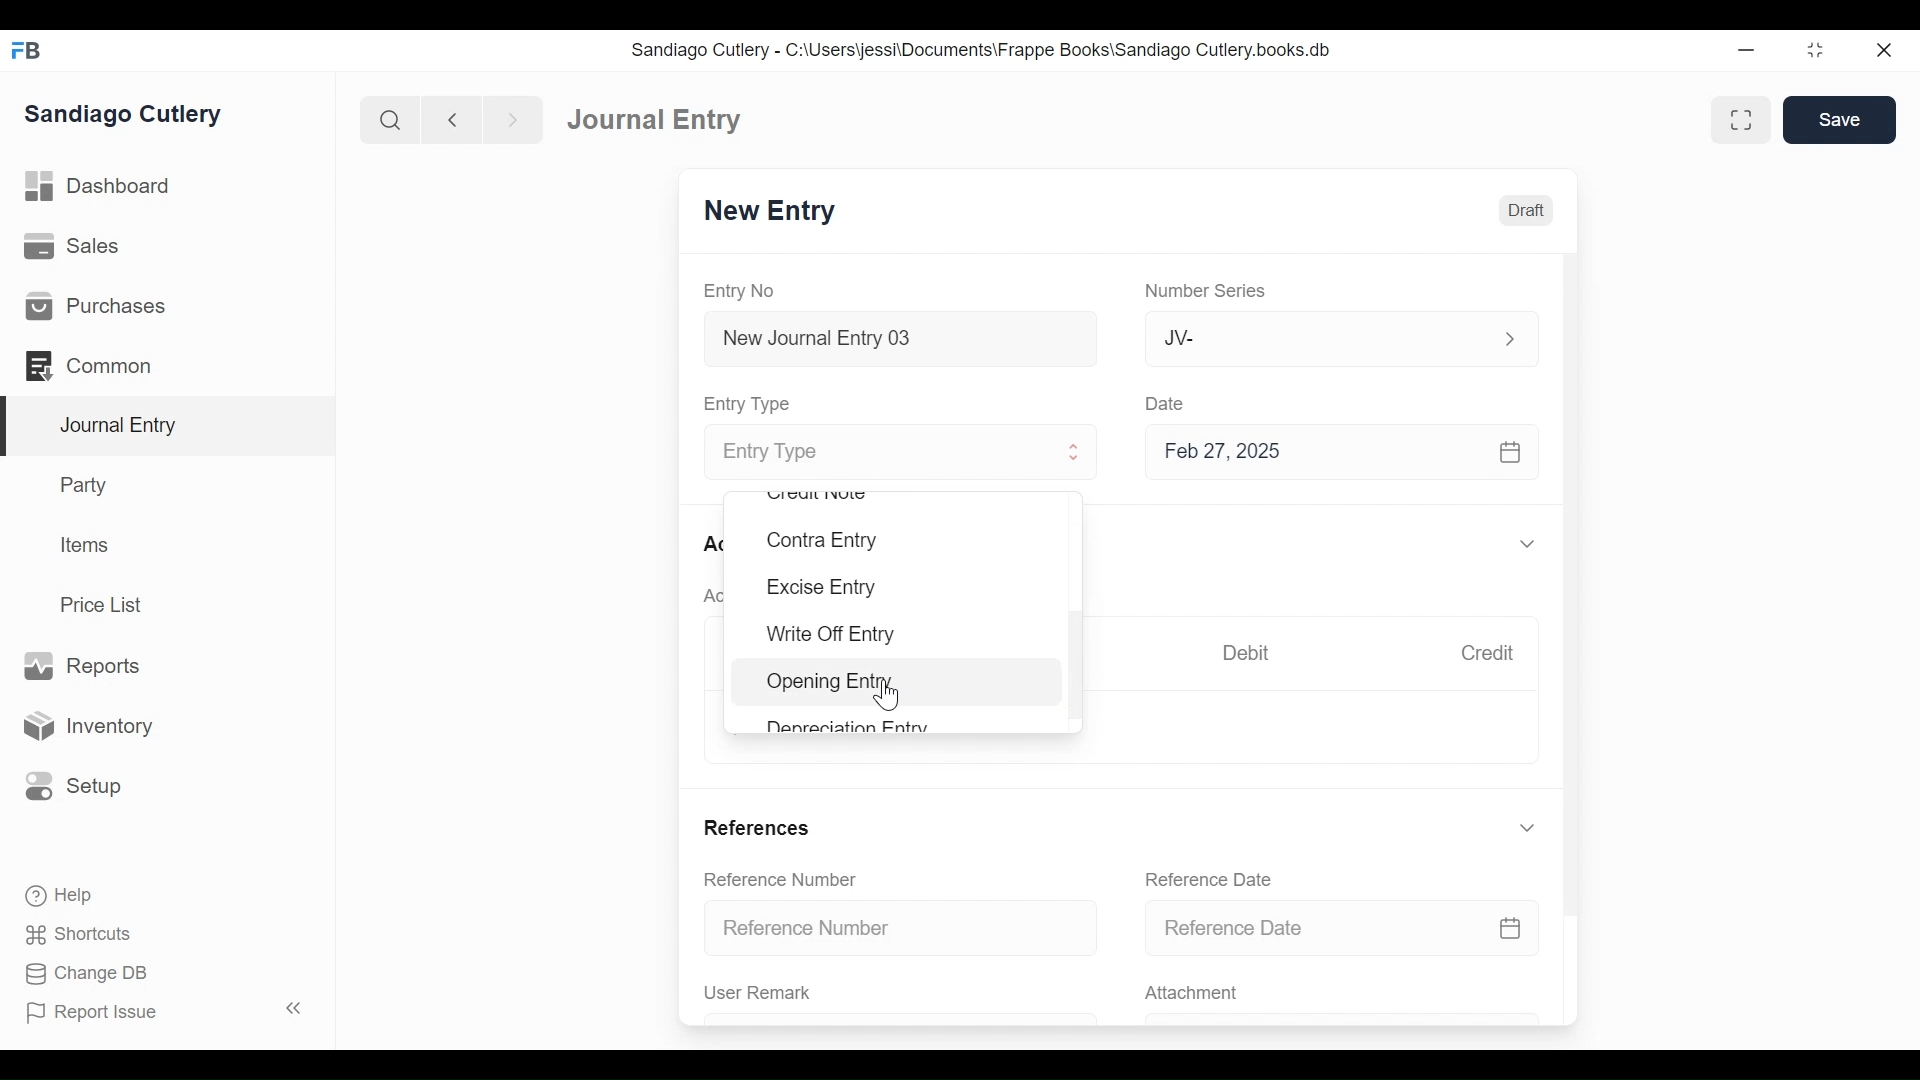 This screenshot has height=1080, width=1920. Describe the element at coordinates (388, 119) in the screenshot. I see `Search` at that location.